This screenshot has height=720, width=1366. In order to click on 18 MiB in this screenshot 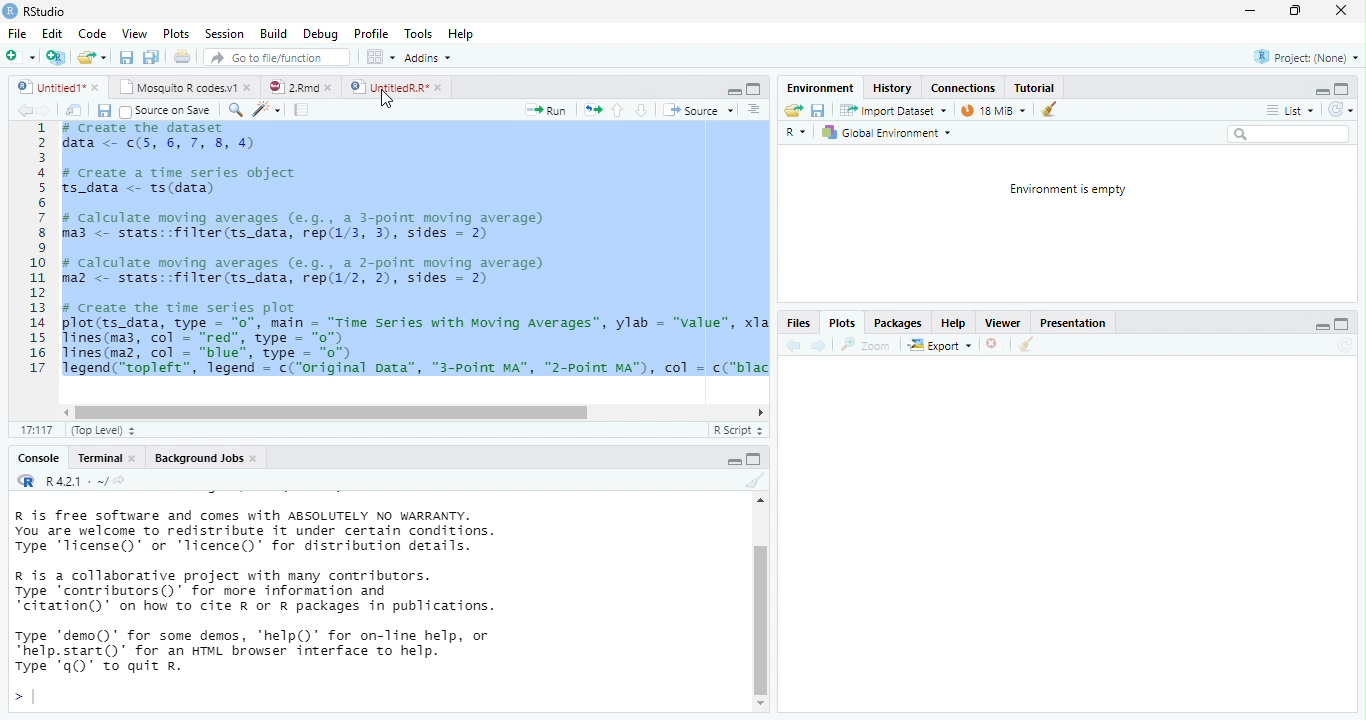, I will do `click(992, 110)`.